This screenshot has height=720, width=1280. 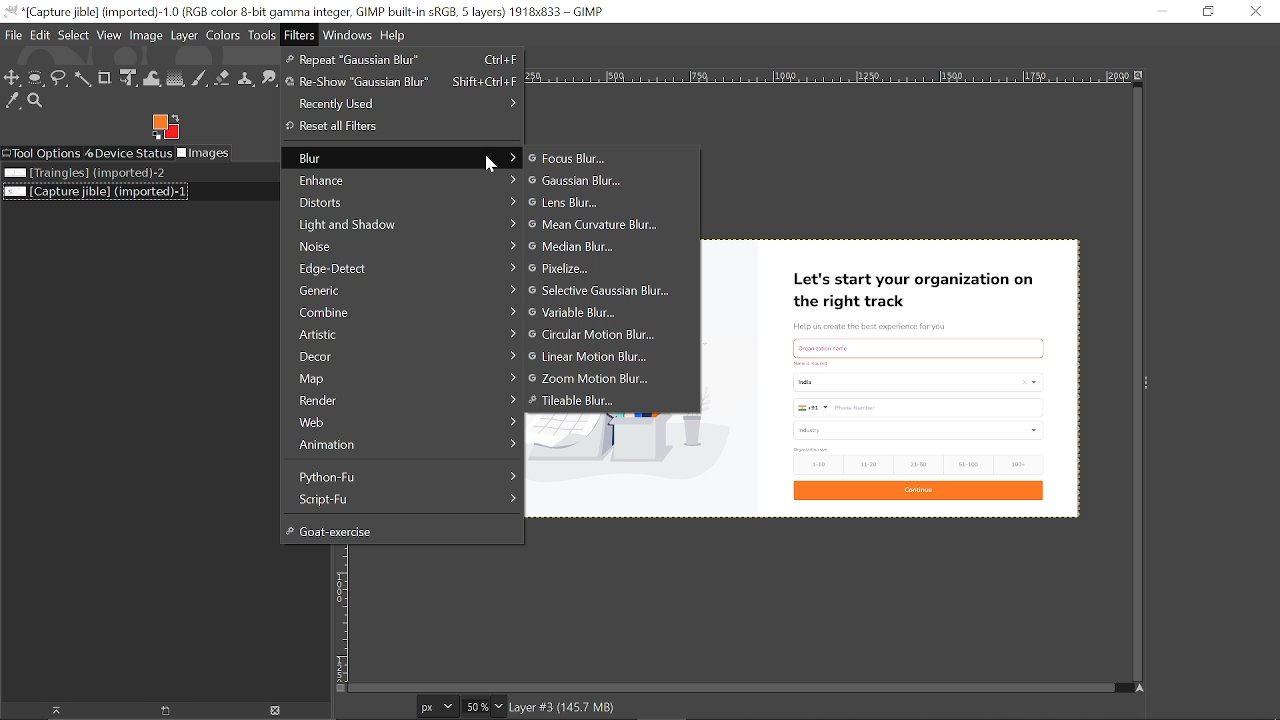 I want to click on Navigate the image display, so click(x=1140, y=691).